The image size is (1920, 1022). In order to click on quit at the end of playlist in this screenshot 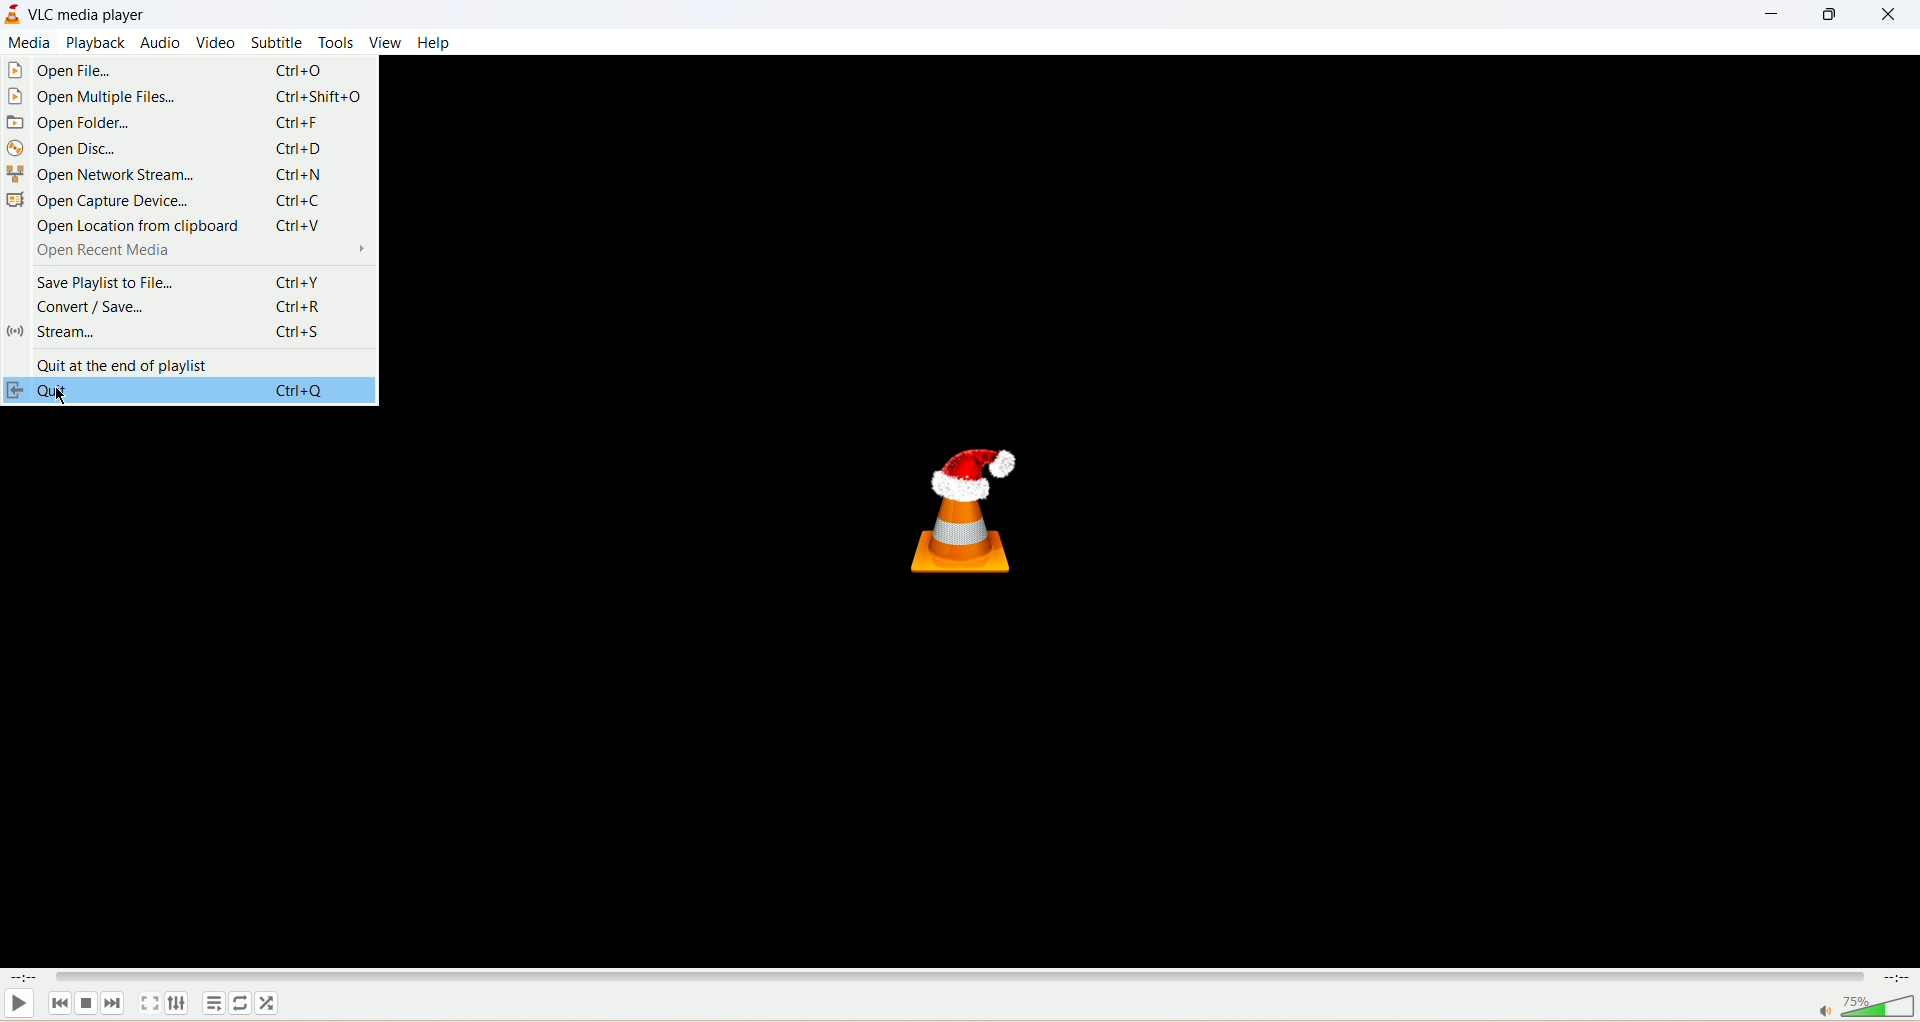, I will do `click(188, 362)`.